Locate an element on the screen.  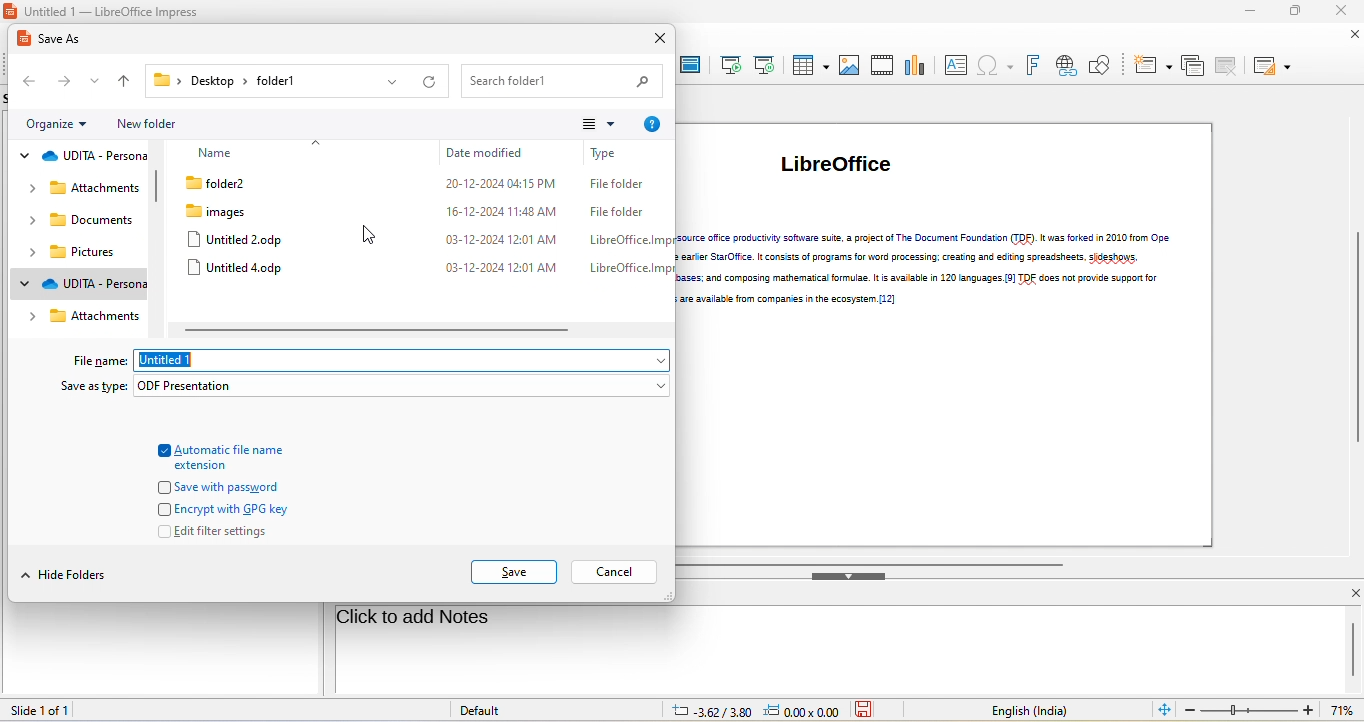
attachments is located at coordinates (79, 188).